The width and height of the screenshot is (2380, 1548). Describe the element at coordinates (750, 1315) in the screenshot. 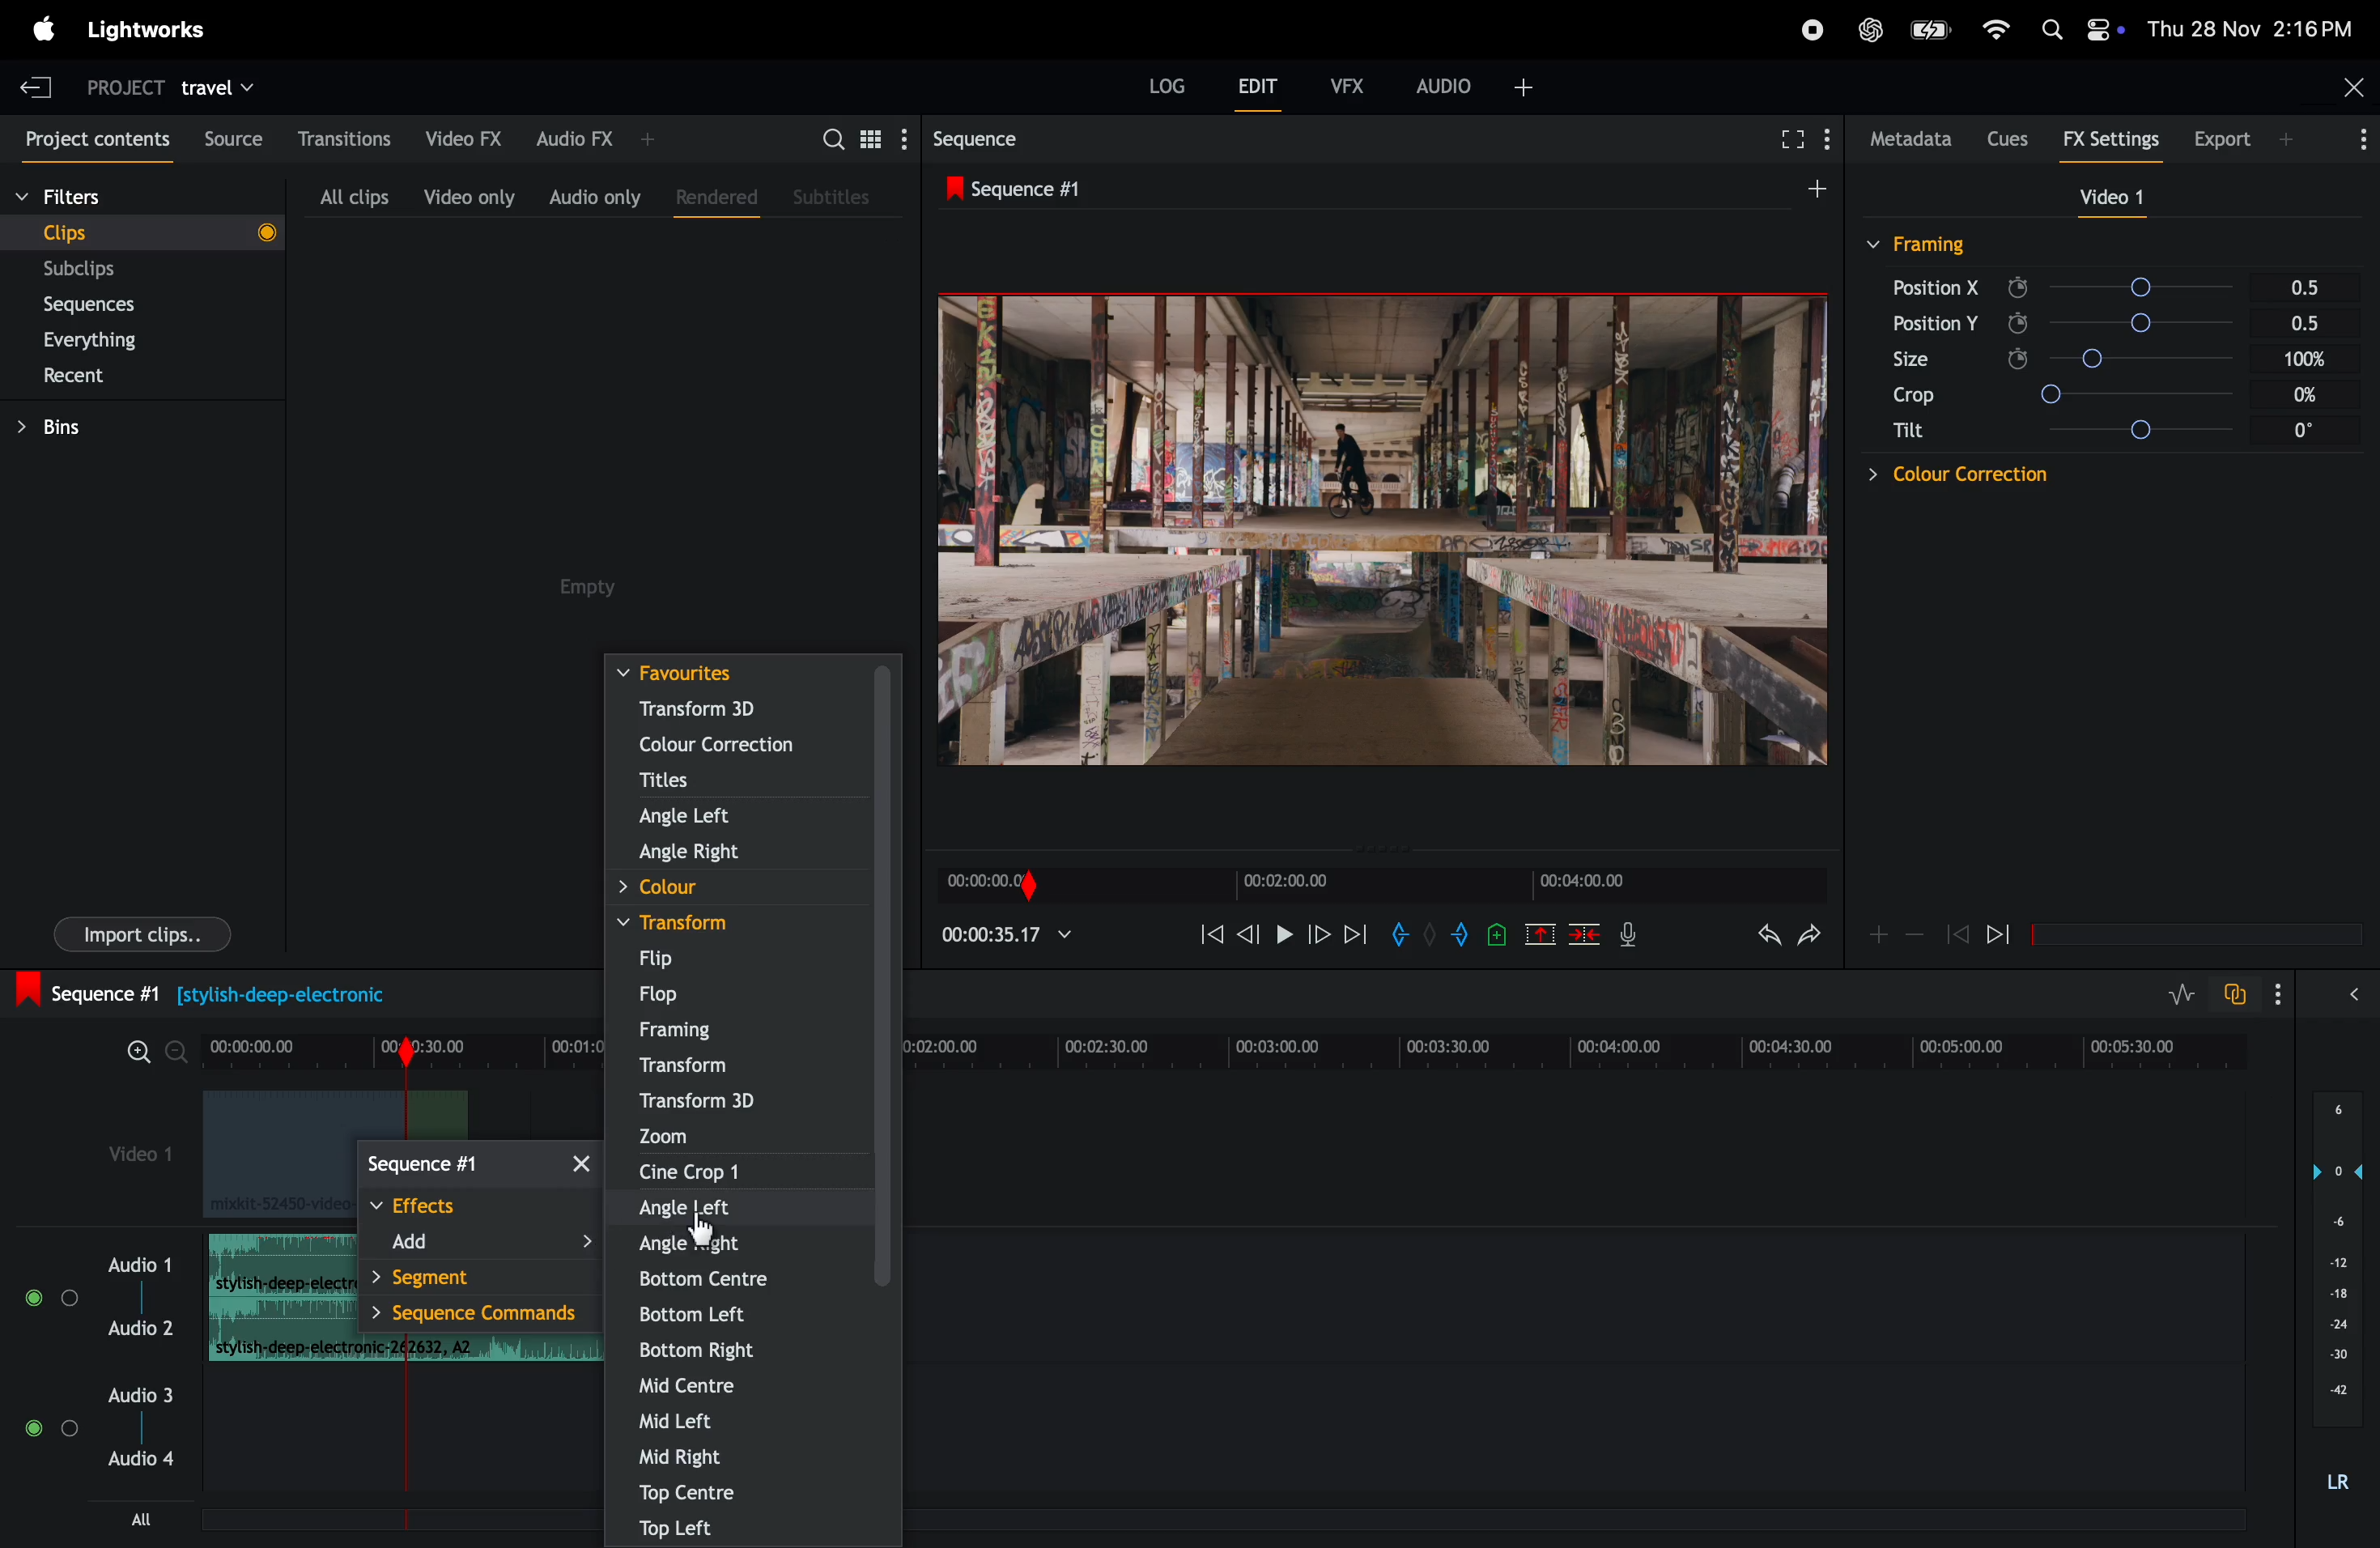

I see `bottom left` at that location.